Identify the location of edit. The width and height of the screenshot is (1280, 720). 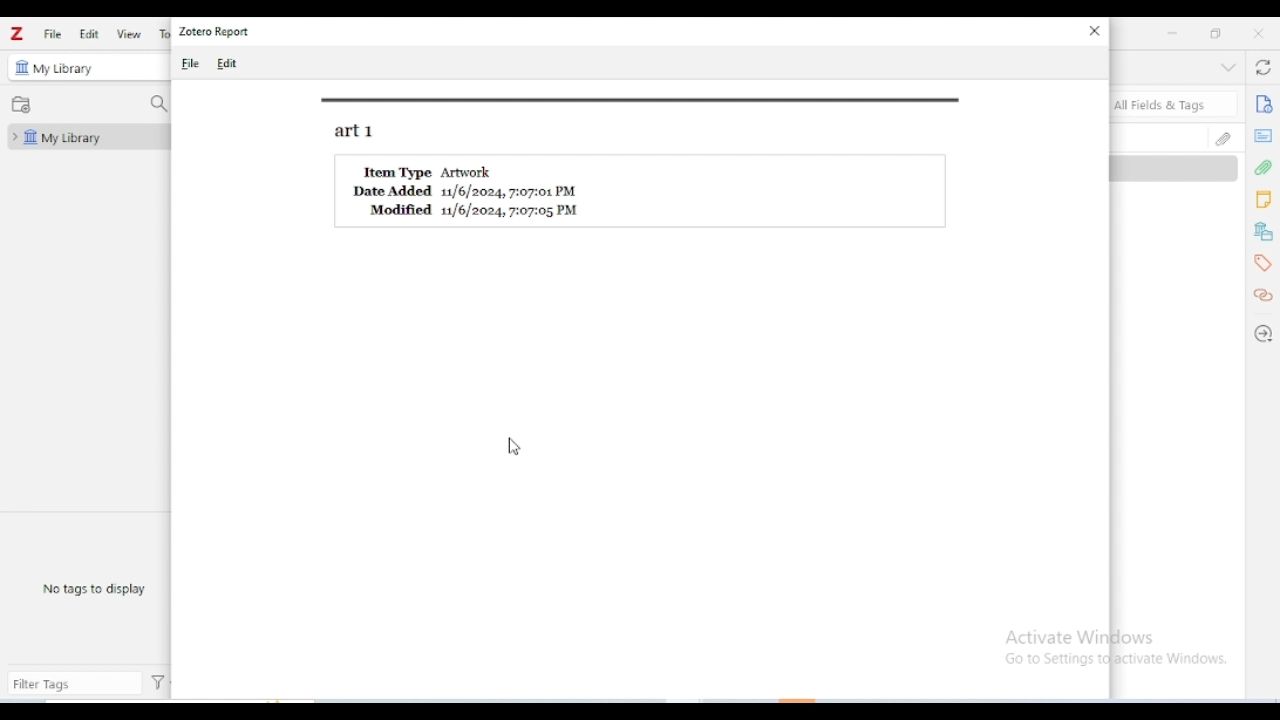
(227, 64).